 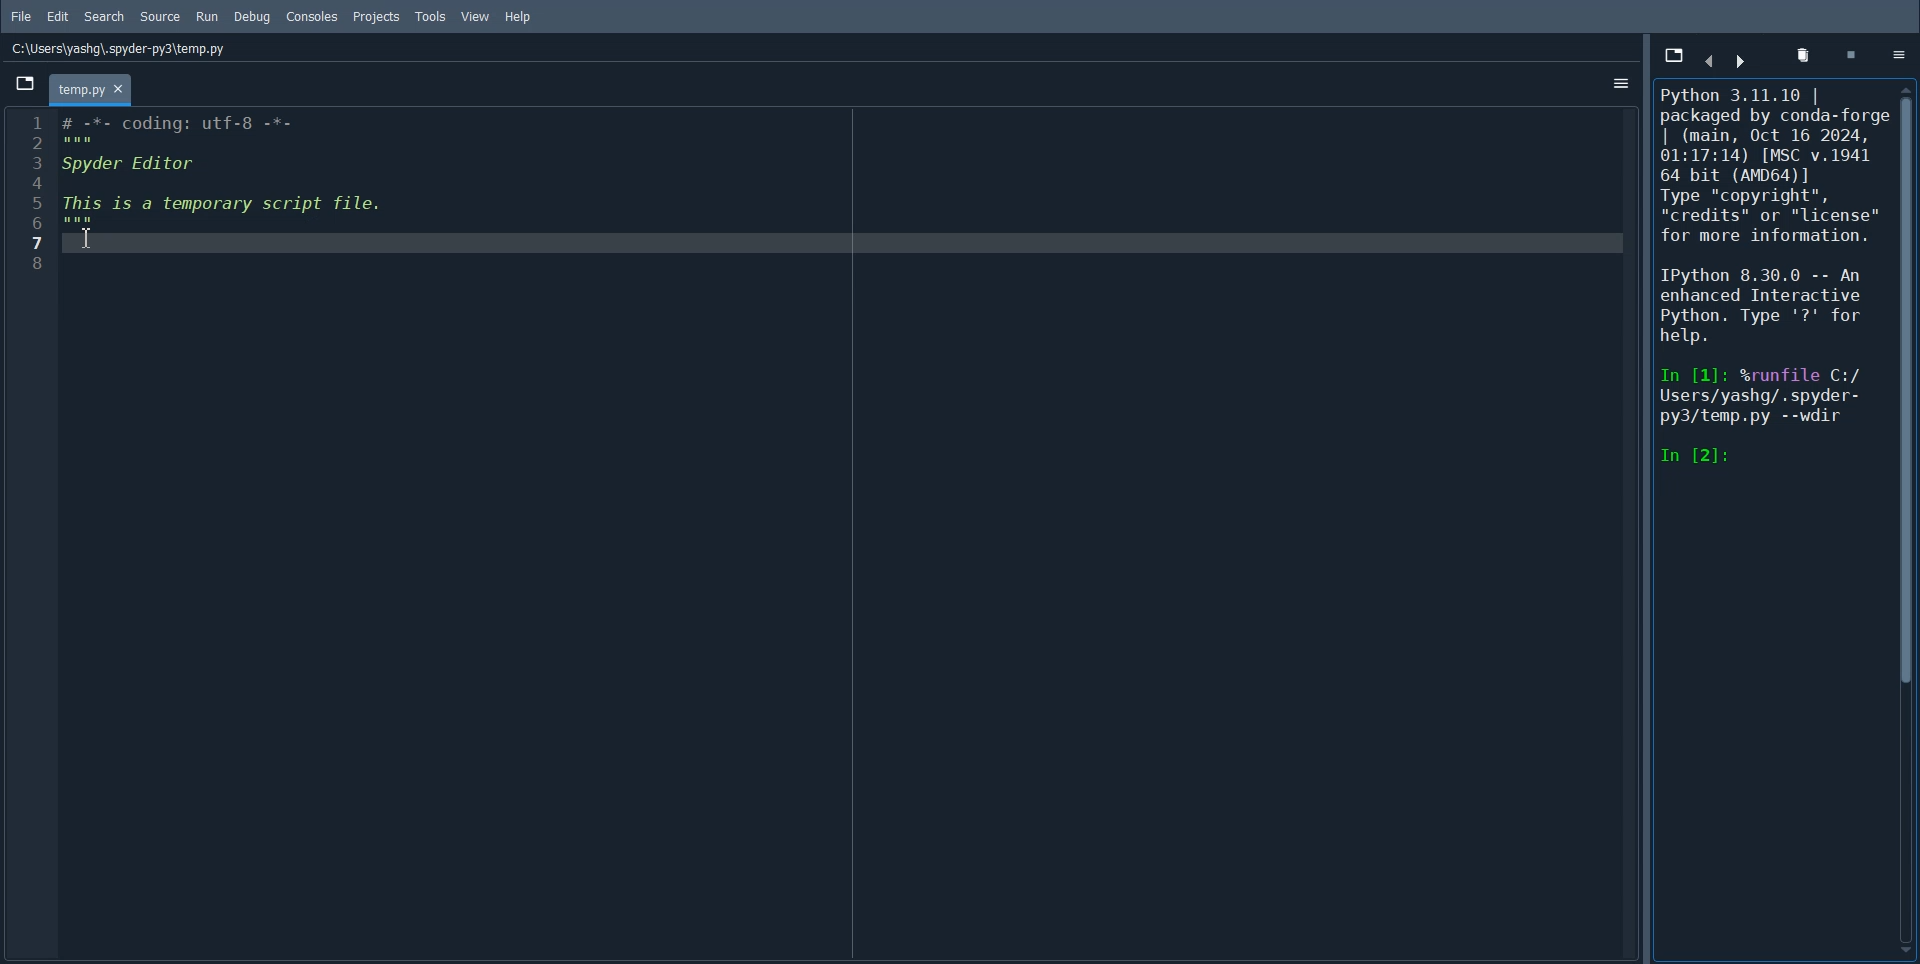 What do you see at coordinates (26, 84) in the screenshot?
I see `Browse tab` at bounding box center [26, 84].